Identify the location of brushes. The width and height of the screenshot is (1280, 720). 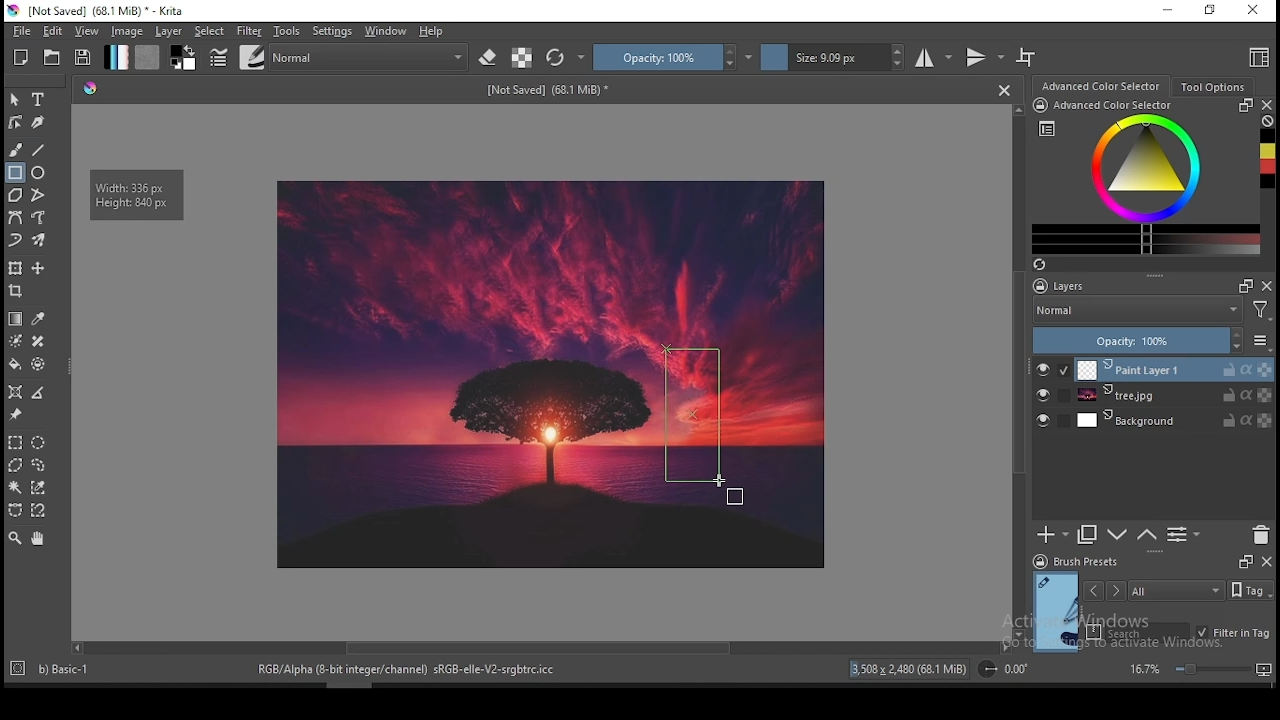
(251, 57).